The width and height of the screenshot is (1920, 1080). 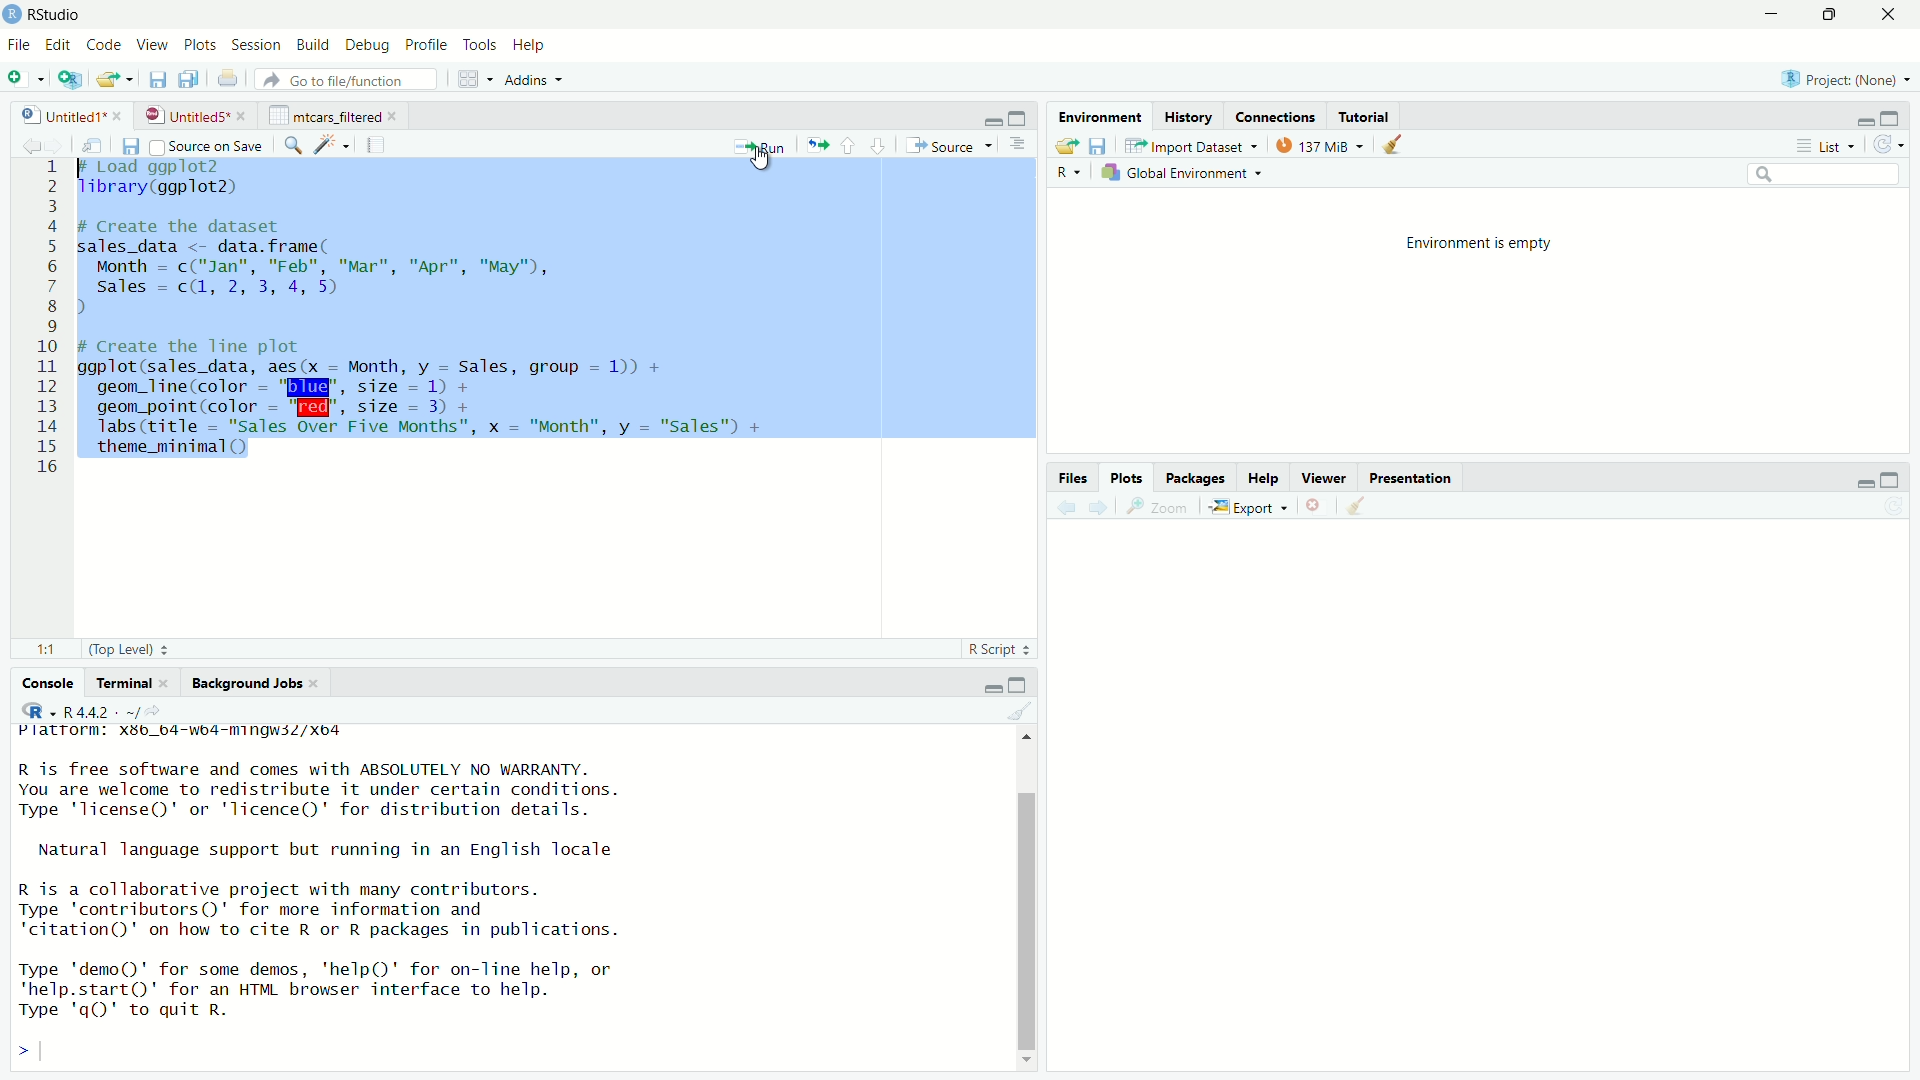 What do you see at coordinates (325, 116) in the screenshot?
I see `mtcars_filtered` at bounding box center [325, 116].